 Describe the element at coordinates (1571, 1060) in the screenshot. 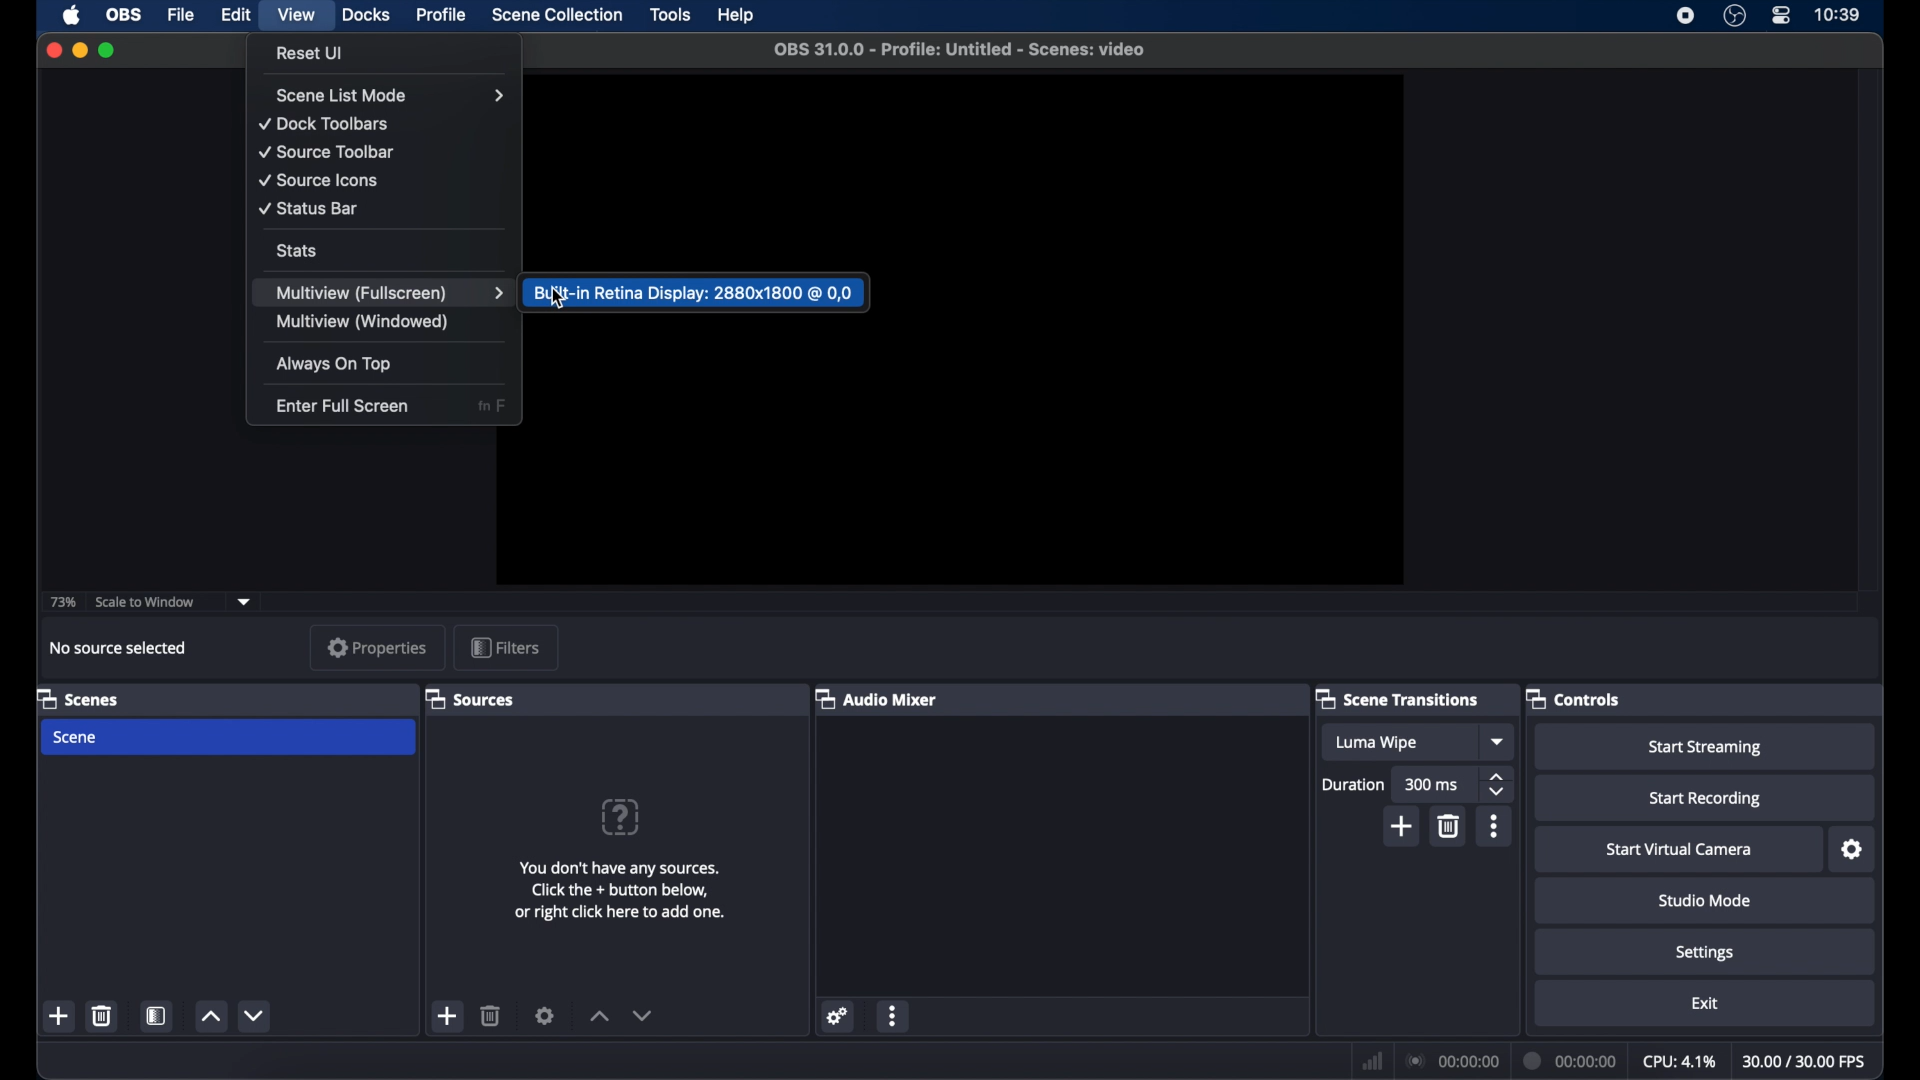

I see `00:00:00` at that location.